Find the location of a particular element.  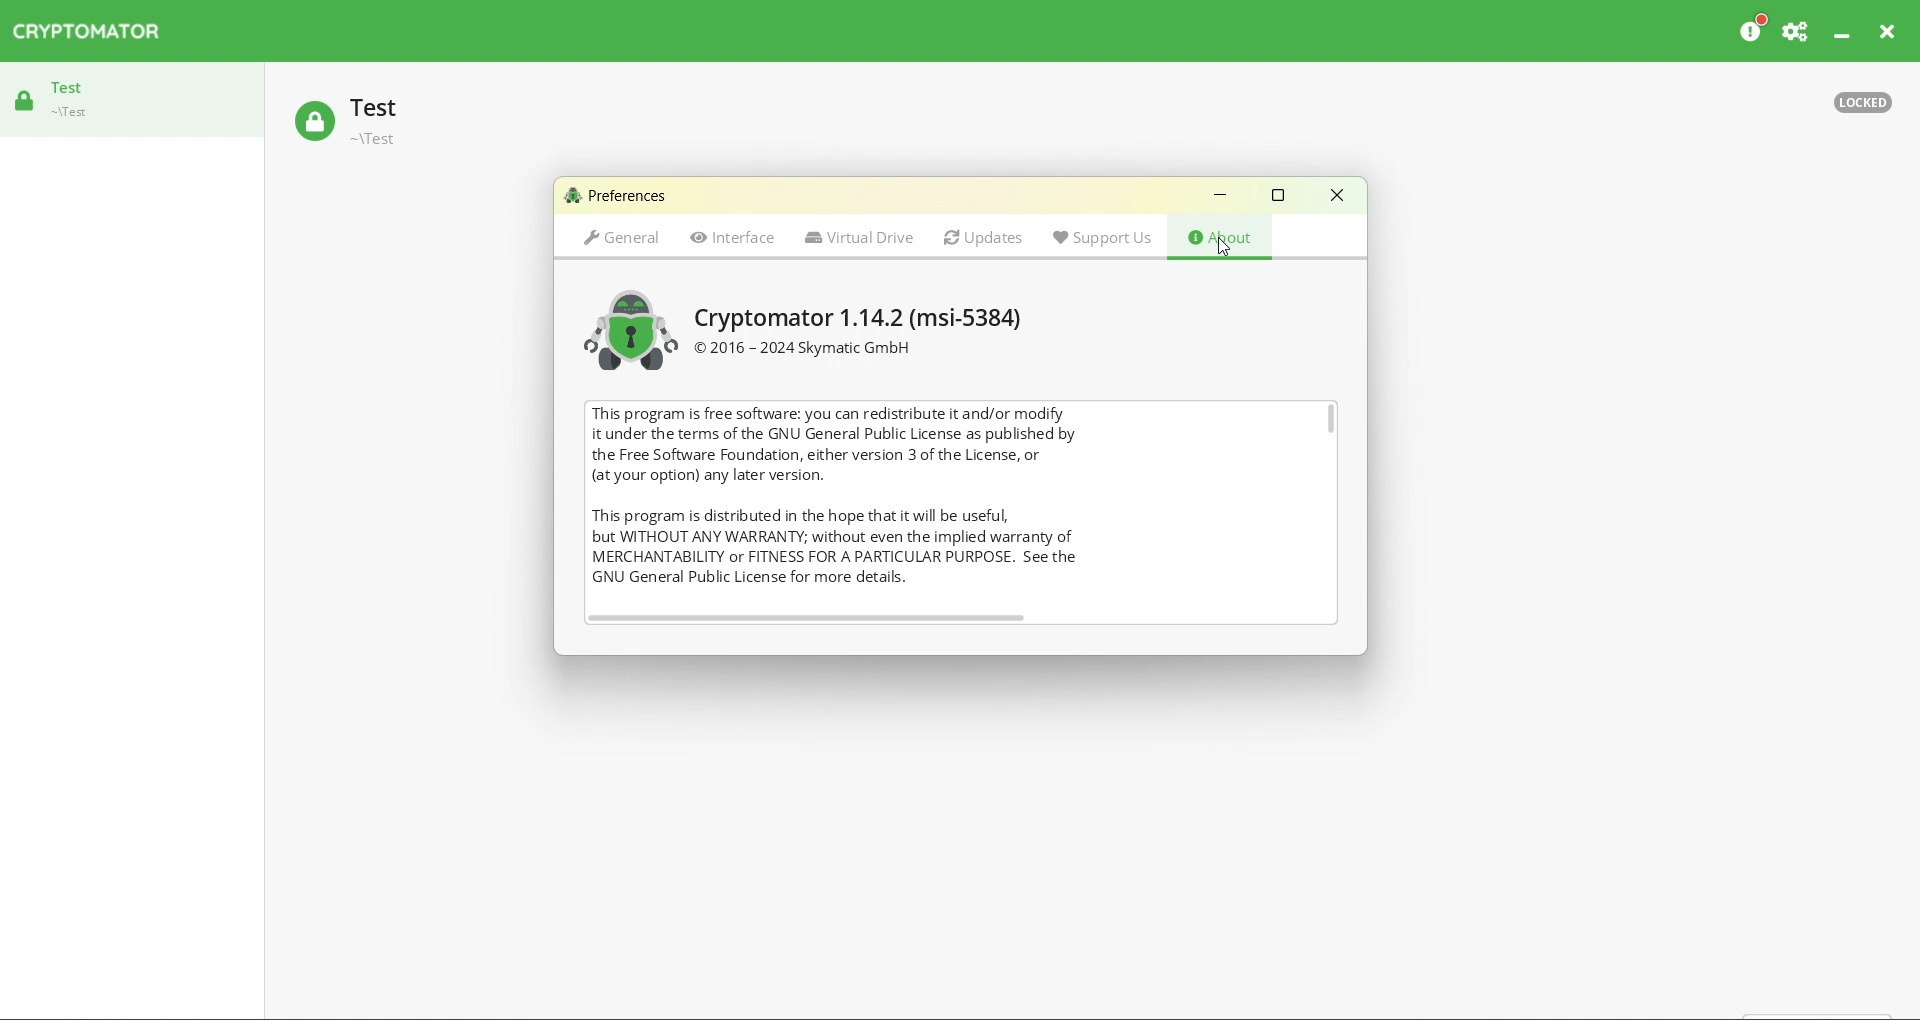

Locked is located at coordinates (1863, 99).